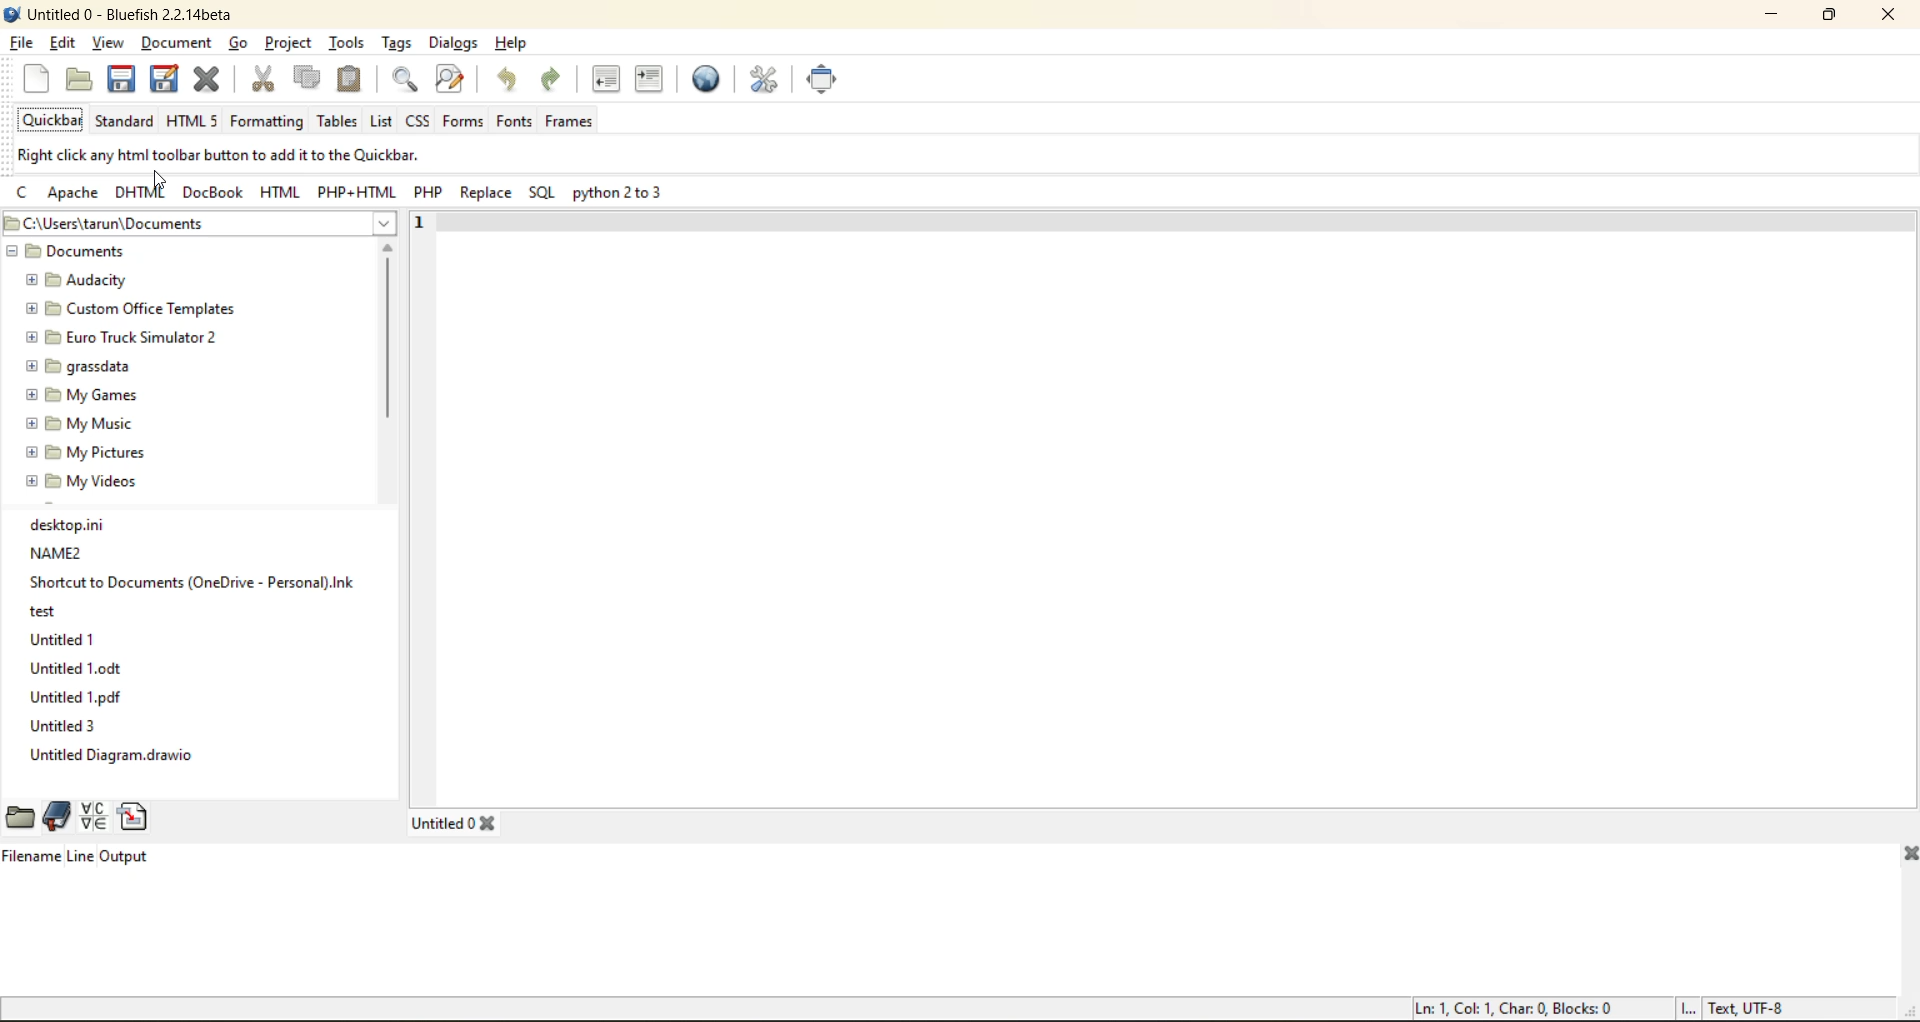  Describe the element at coordinates (1903, 856) in the screenshot. I see `close output pane` at that location.